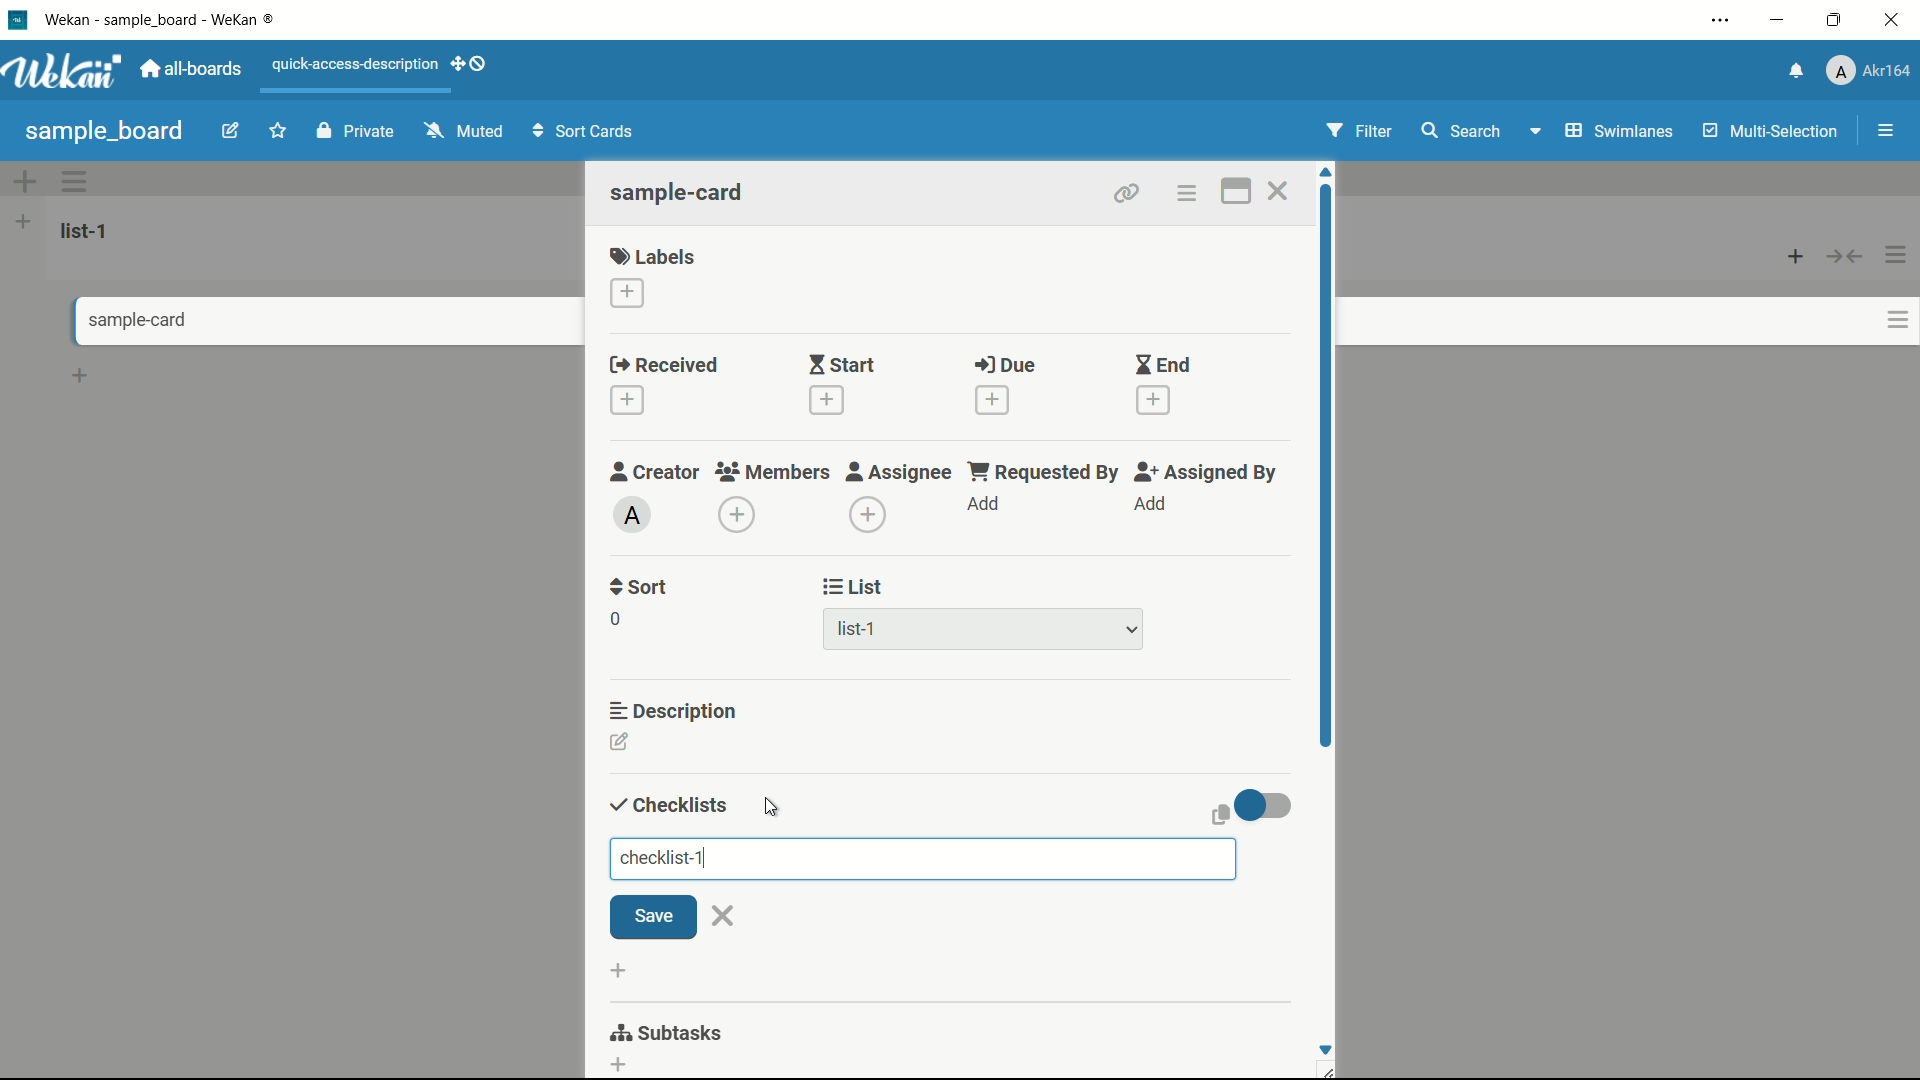  Describe the element at coordinates (1005, 366) in the screenshot. I see `due` at that location.